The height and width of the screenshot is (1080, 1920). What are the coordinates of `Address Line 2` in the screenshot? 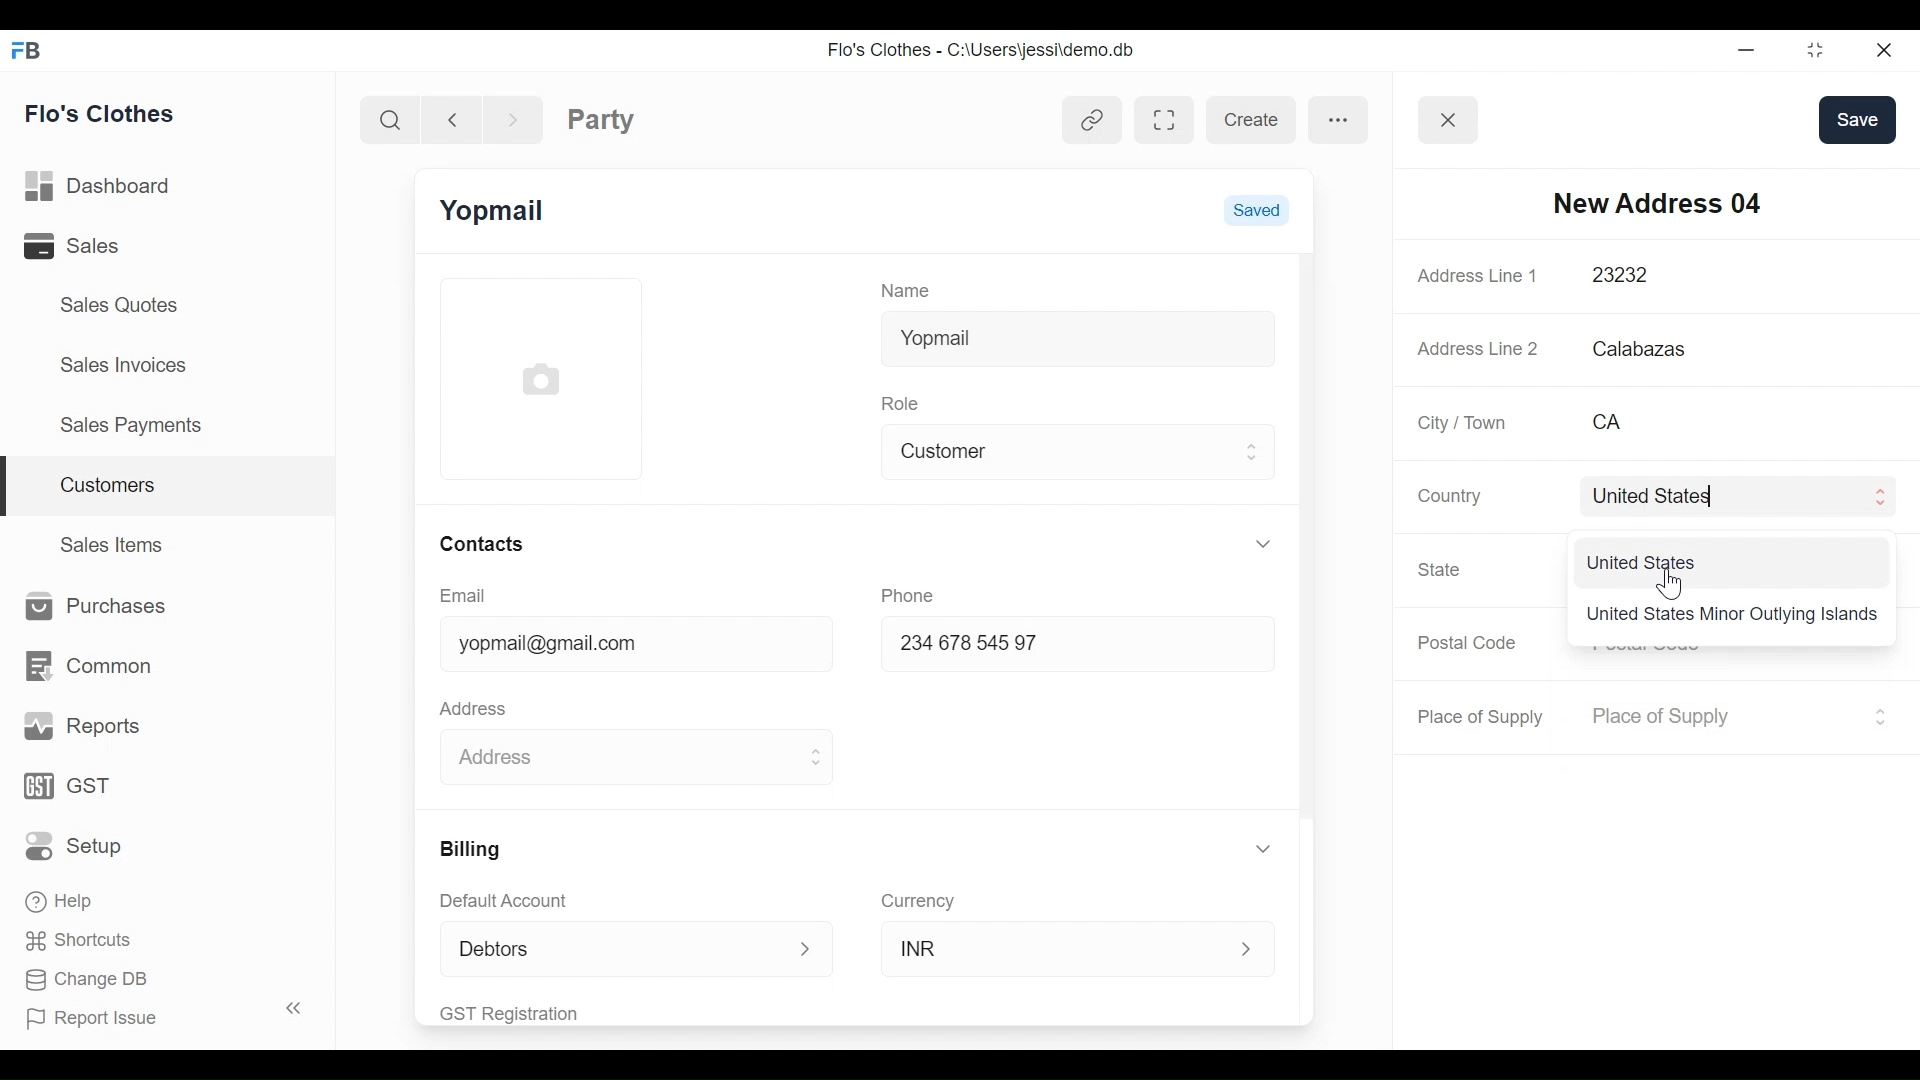 It's located at (1479, 343).